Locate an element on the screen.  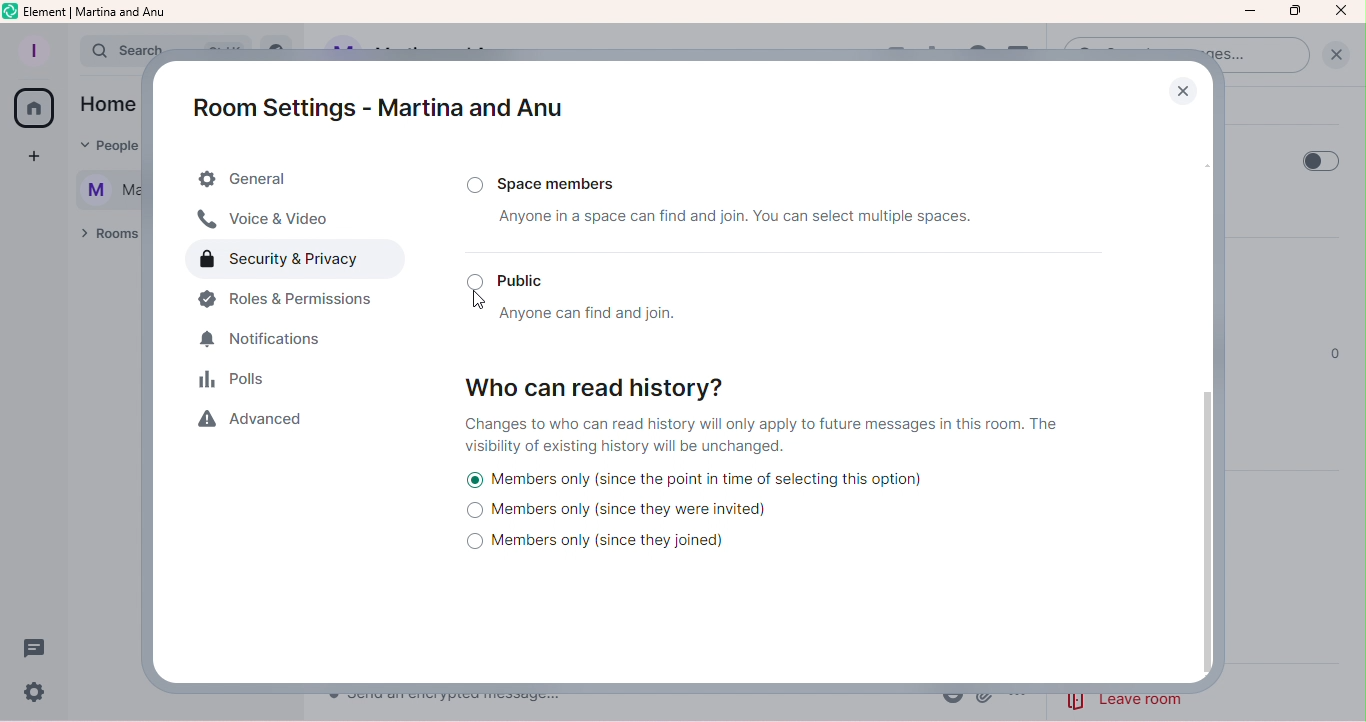
search is located at coordinates (130, 49).